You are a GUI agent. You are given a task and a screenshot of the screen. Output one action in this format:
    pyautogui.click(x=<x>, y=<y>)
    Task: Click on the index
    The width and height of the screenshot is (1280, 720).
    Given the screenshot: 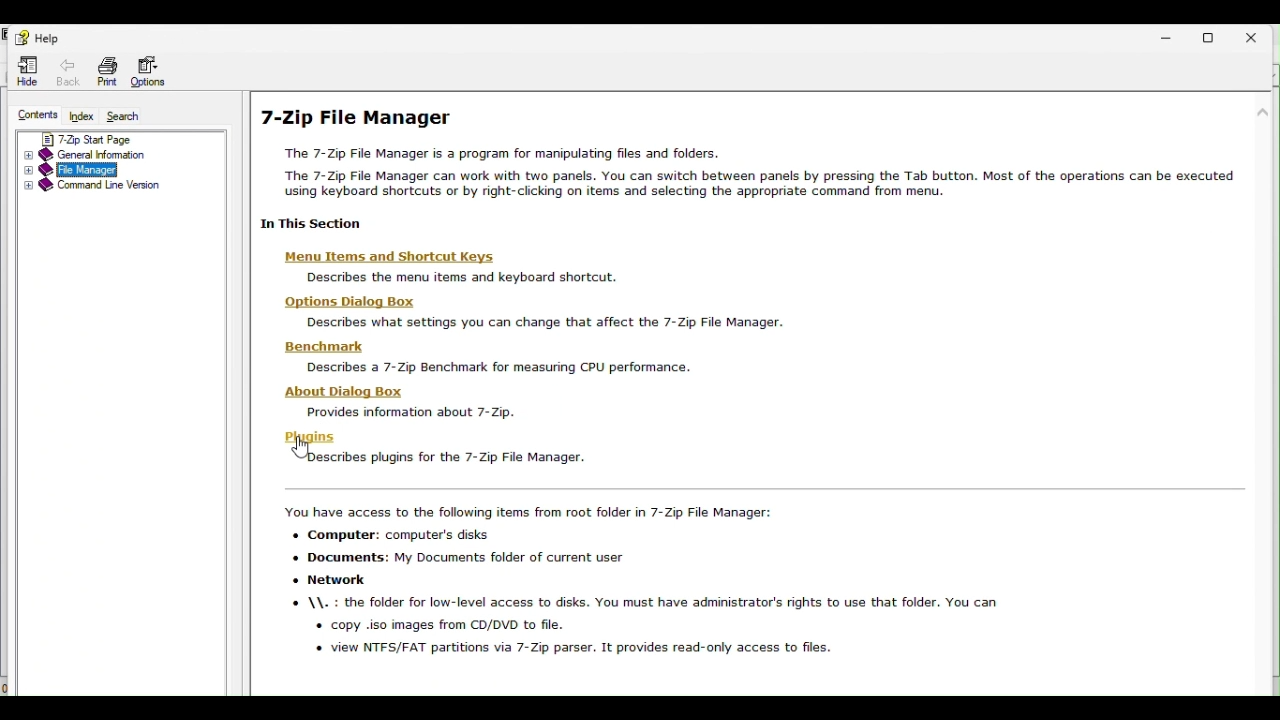 What is the action you would take?
    pyautogui.click(x=80, y=117)
    